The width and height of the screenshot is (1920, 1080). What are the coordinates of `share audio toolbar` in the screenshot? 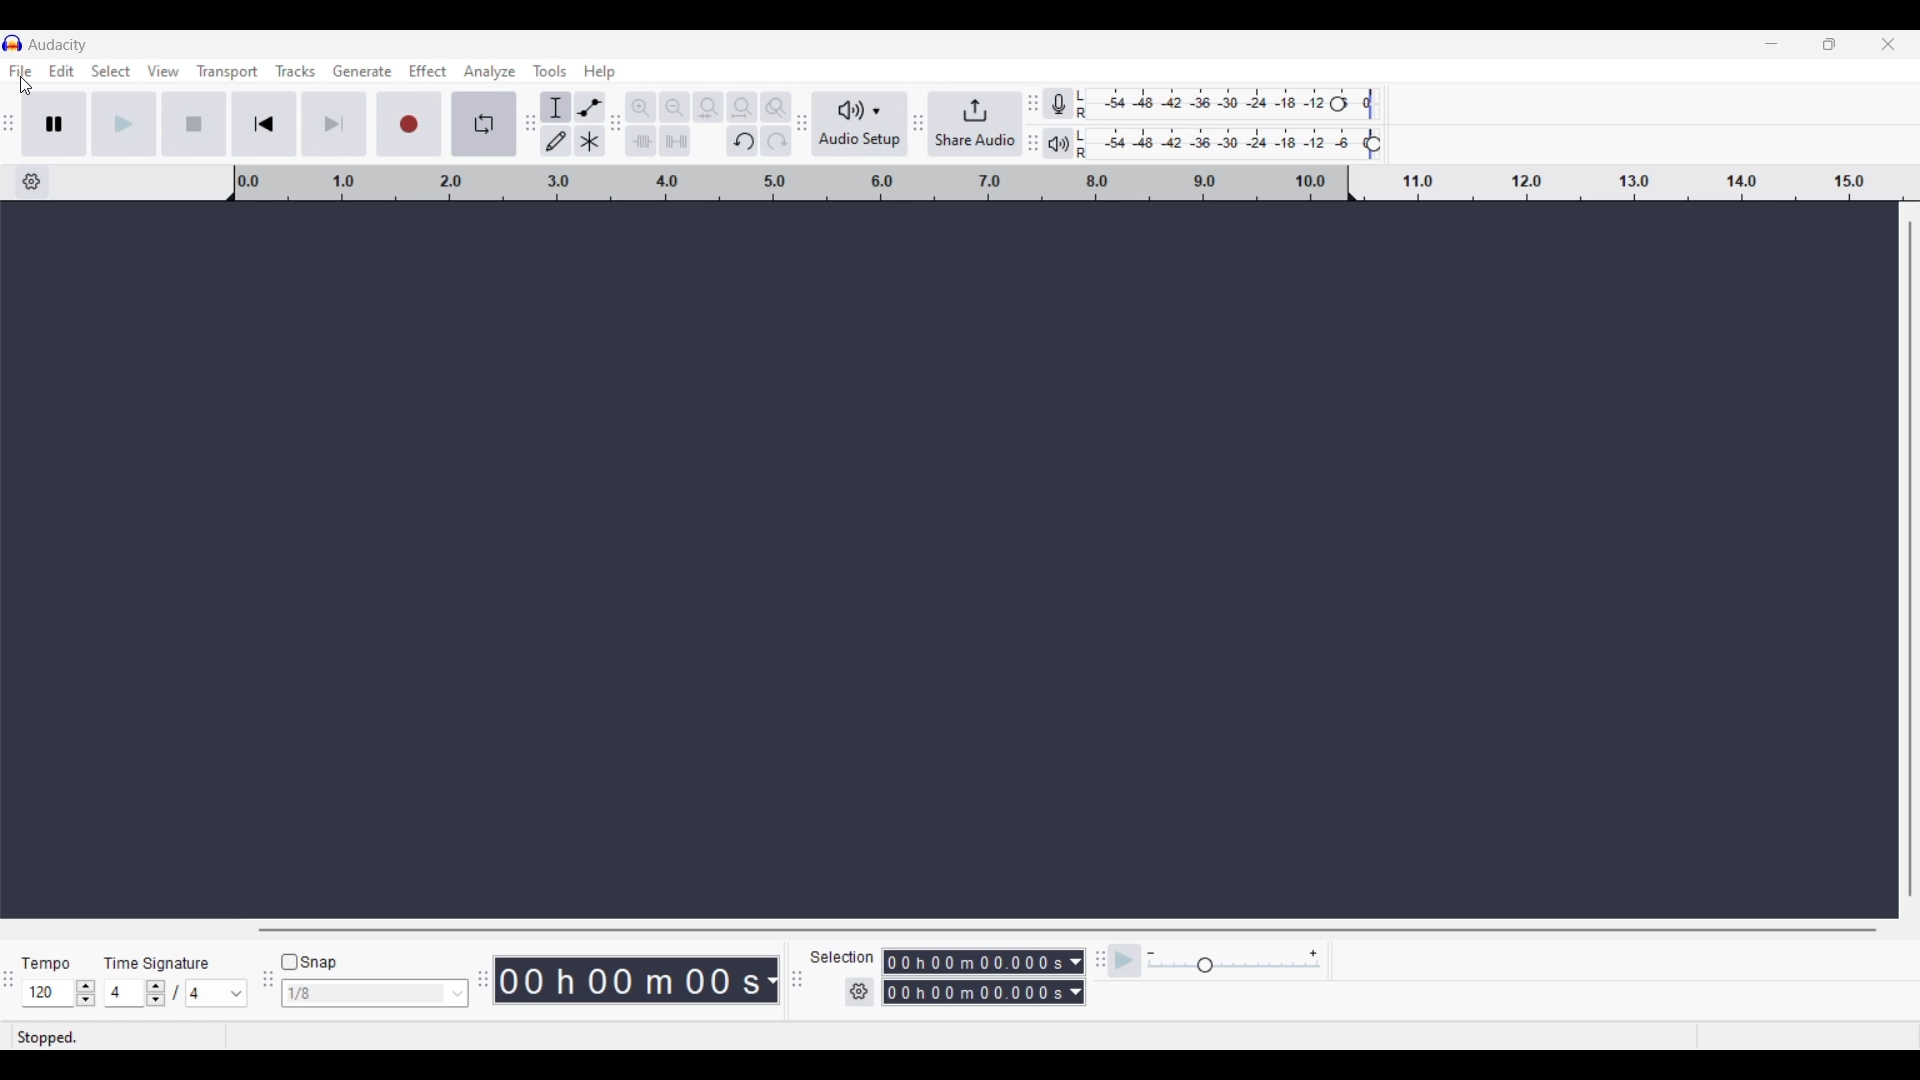 It's located at (915, 125).